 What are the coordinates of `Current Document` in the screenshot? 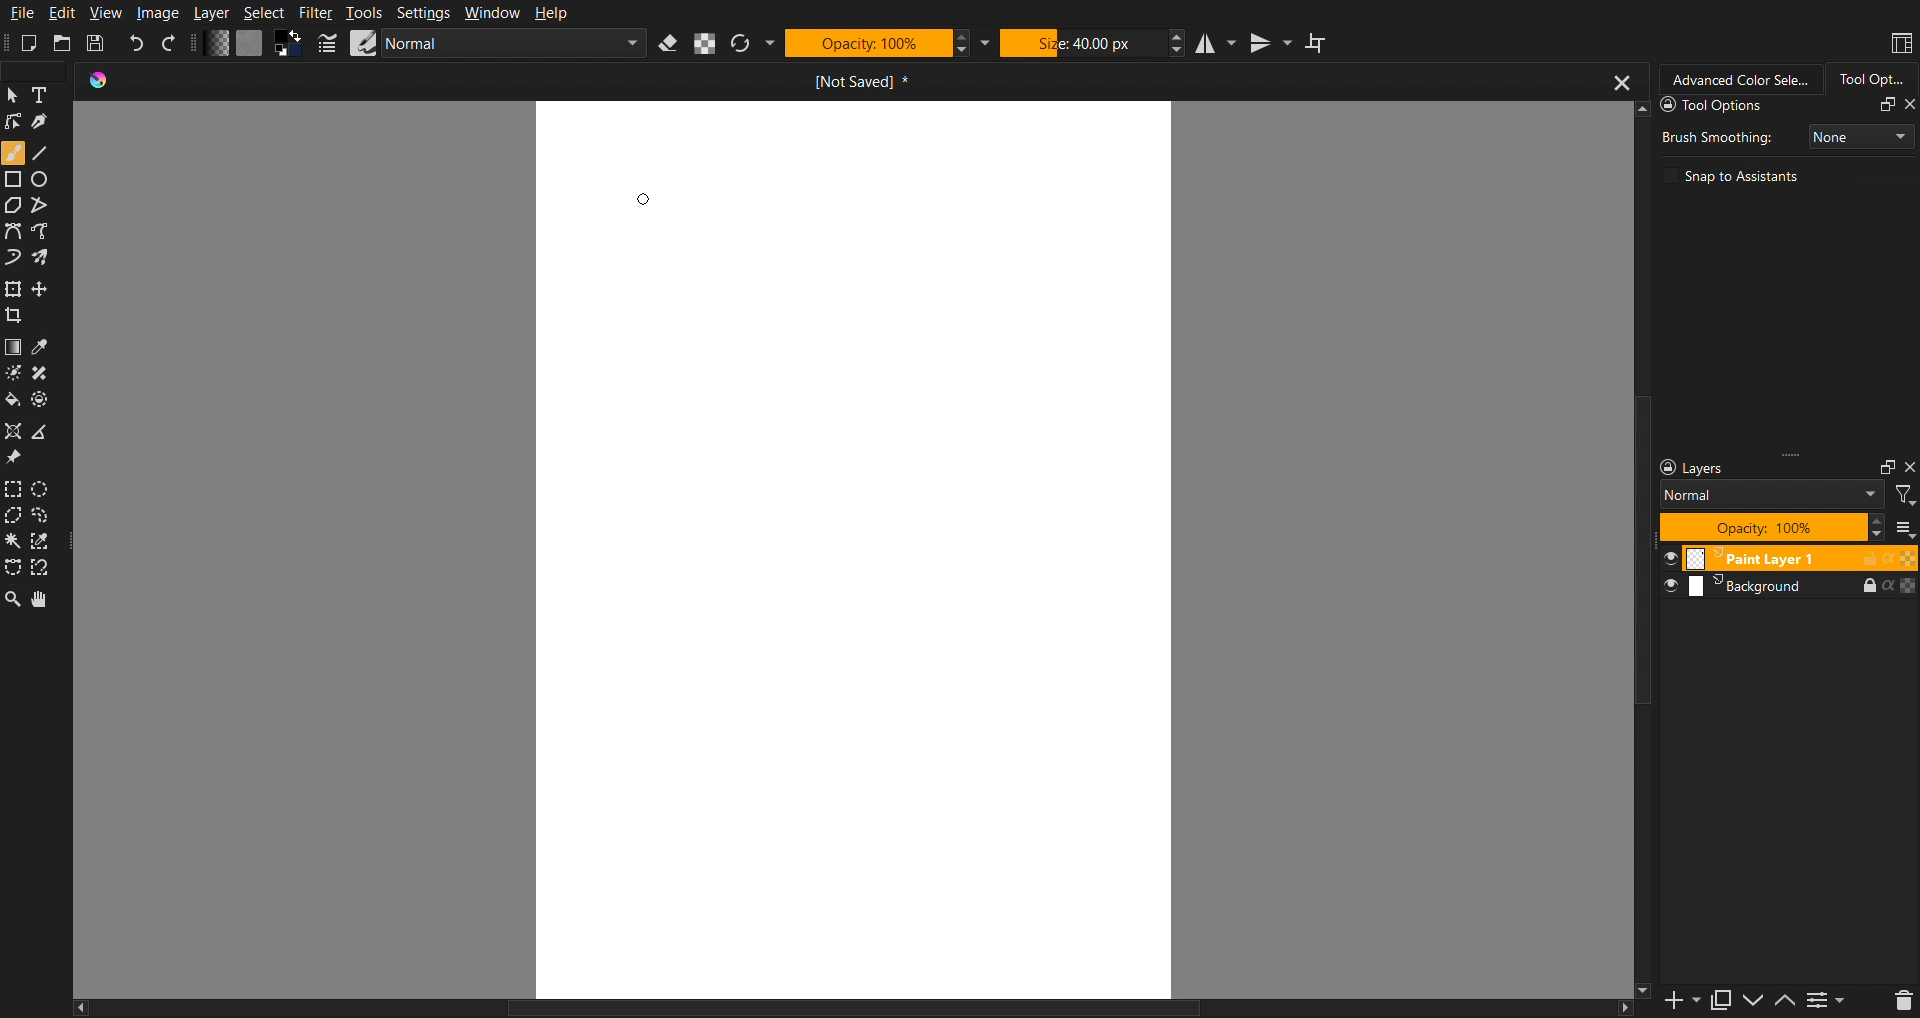 It's located at (861, 81).